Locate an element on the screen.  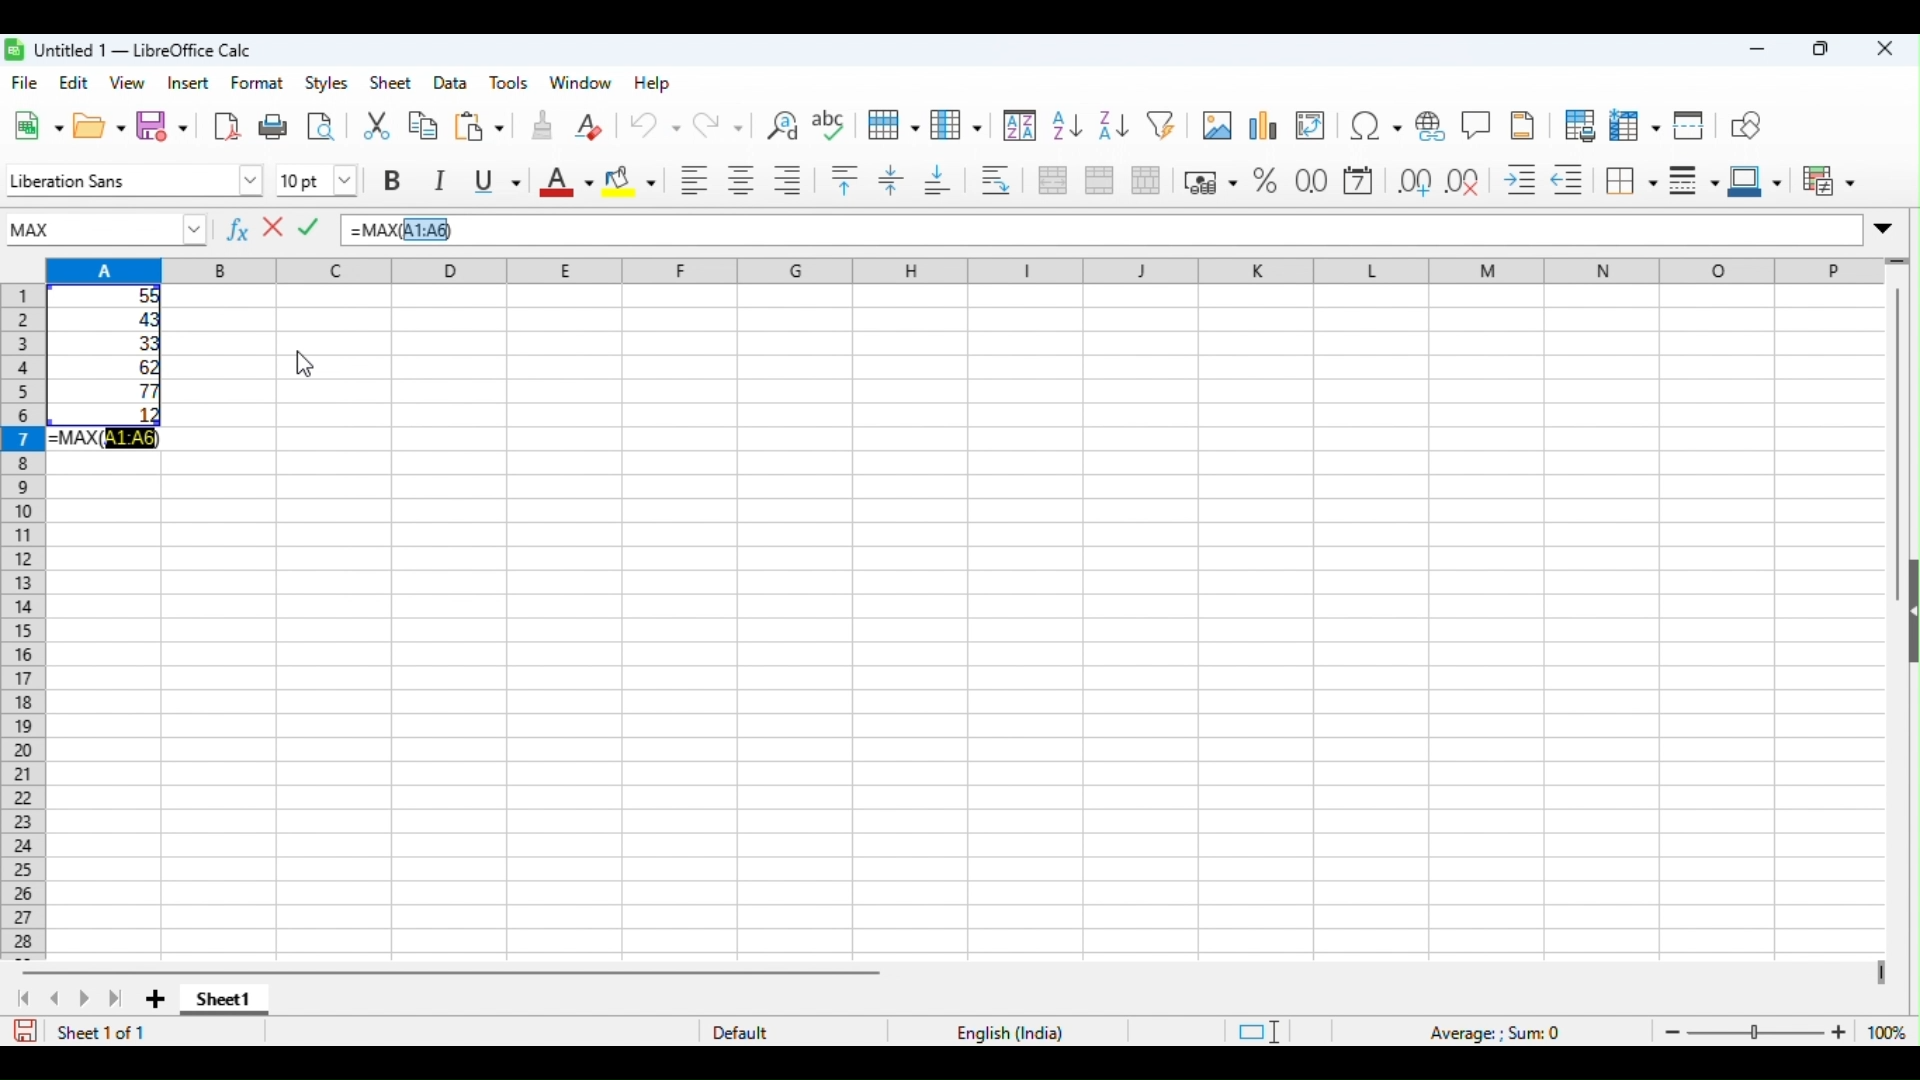
first sheet is located at coordinates (22, 999).